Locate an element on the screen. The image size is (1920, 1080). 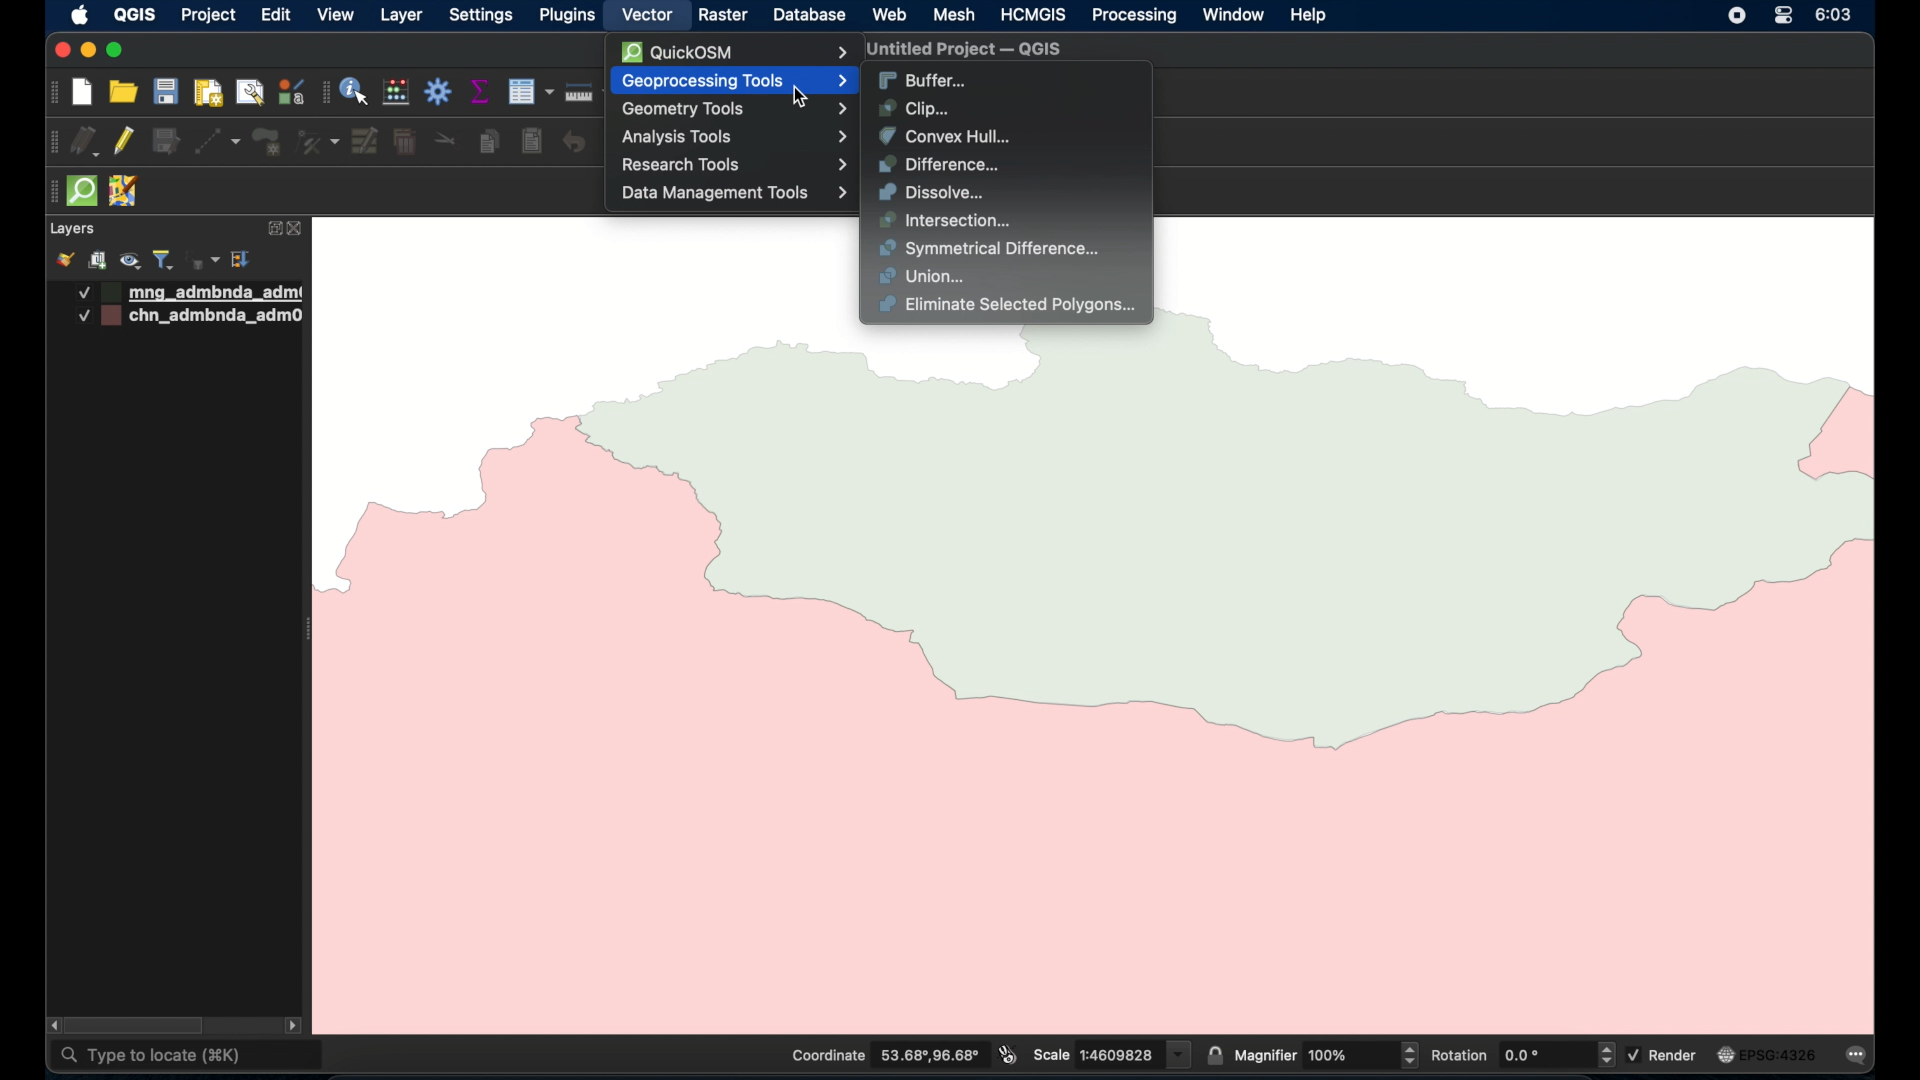
layer 1 is located at coordinates (191, 293).